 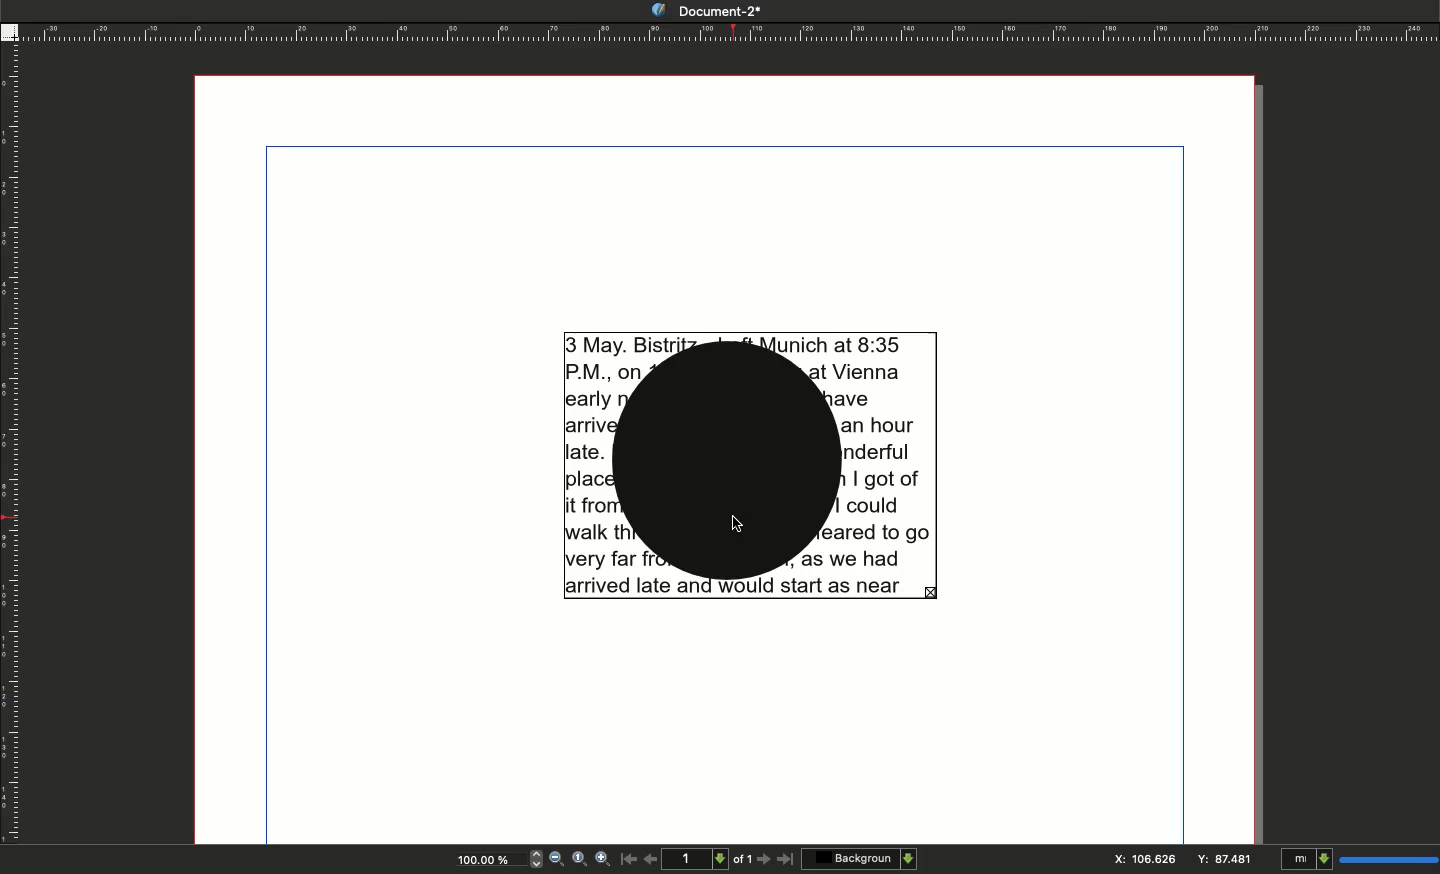 What do you see at coordinates (600, 860) in the screenshot?
I see `Zoom in` at bounding box center [600, 860].